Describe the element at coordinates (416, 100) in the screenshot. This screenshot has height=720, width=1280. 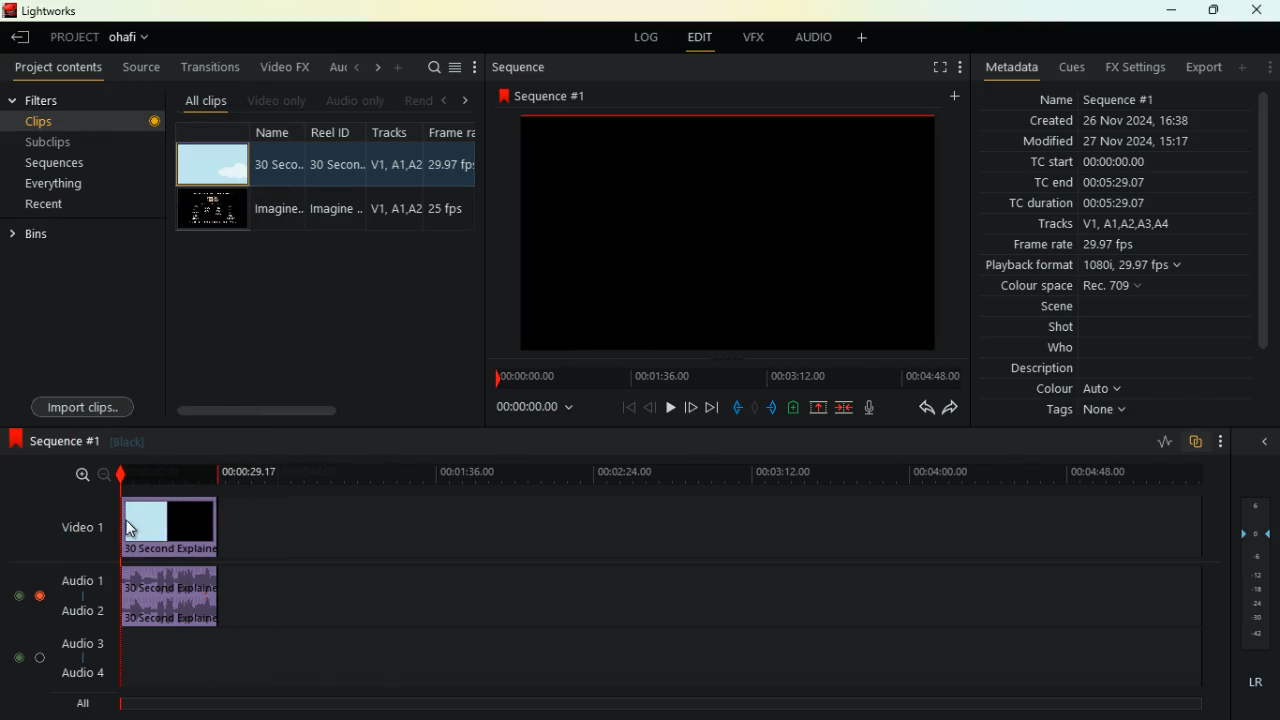
I see `rend` at that location.